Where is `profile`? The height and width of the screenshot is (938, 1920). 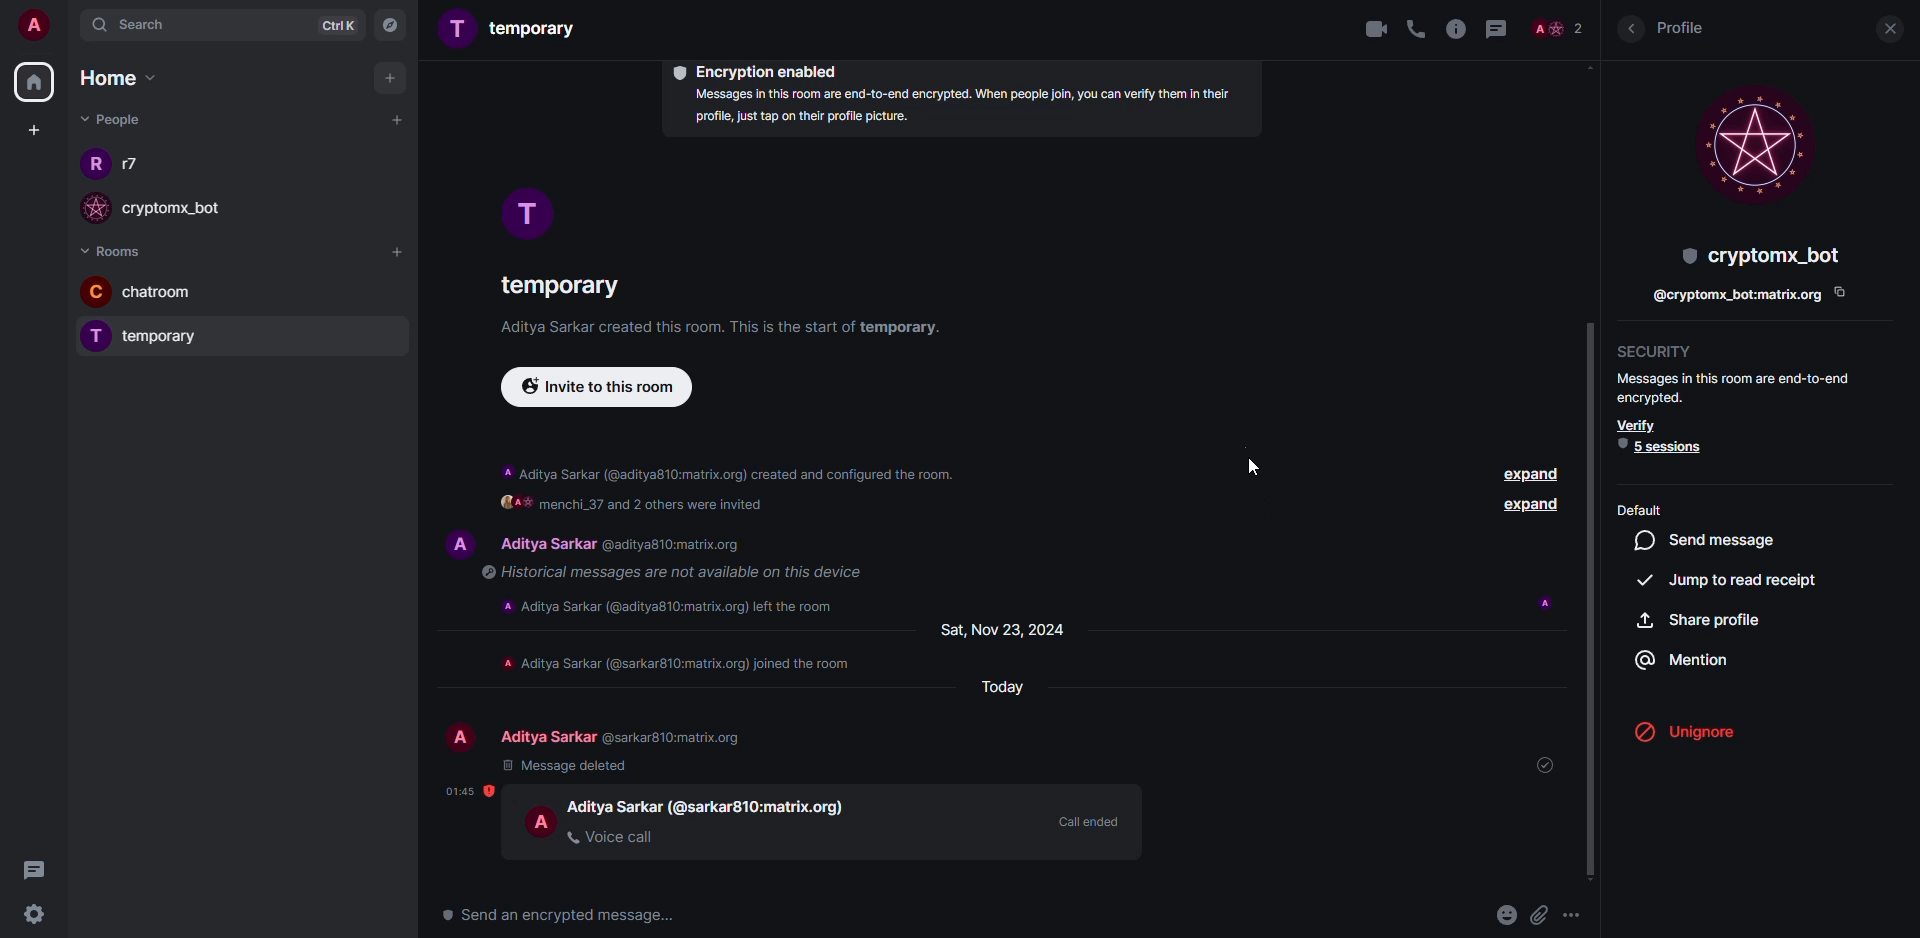 profile is located at coordinates (526, 214).